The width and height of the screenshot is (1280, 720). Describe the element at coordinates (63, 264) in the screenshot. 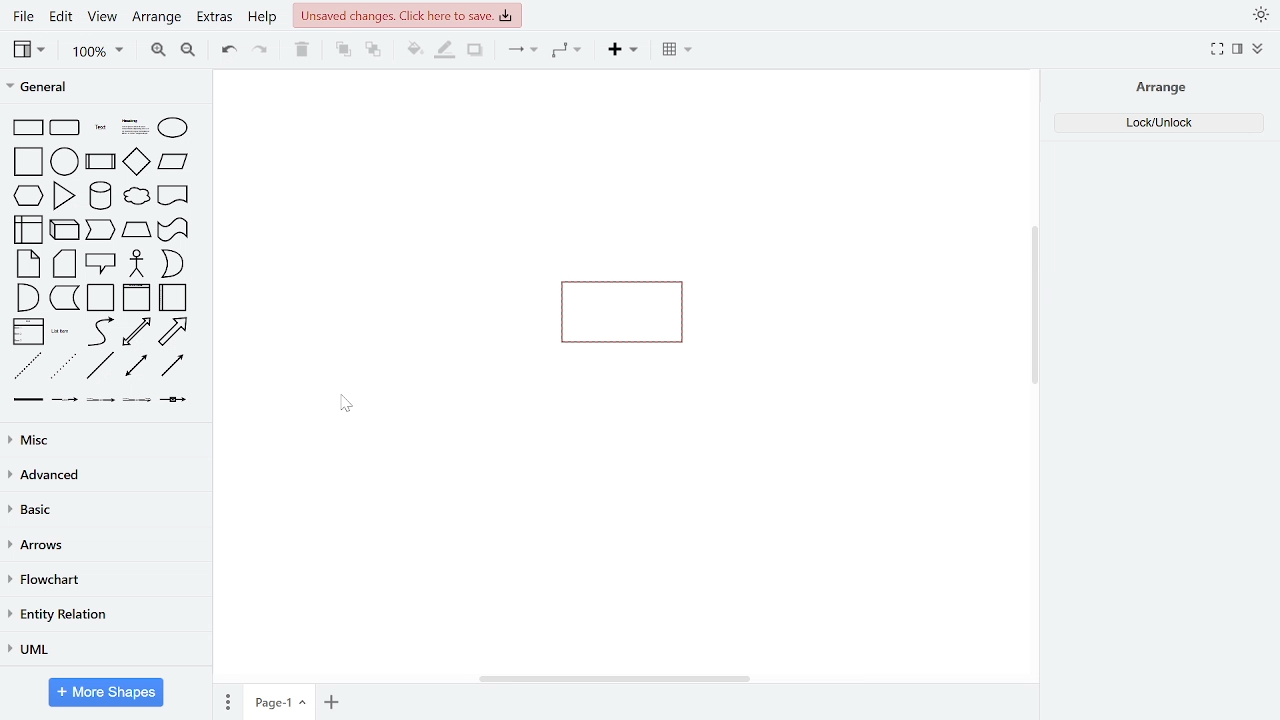

I see `card` at that location.